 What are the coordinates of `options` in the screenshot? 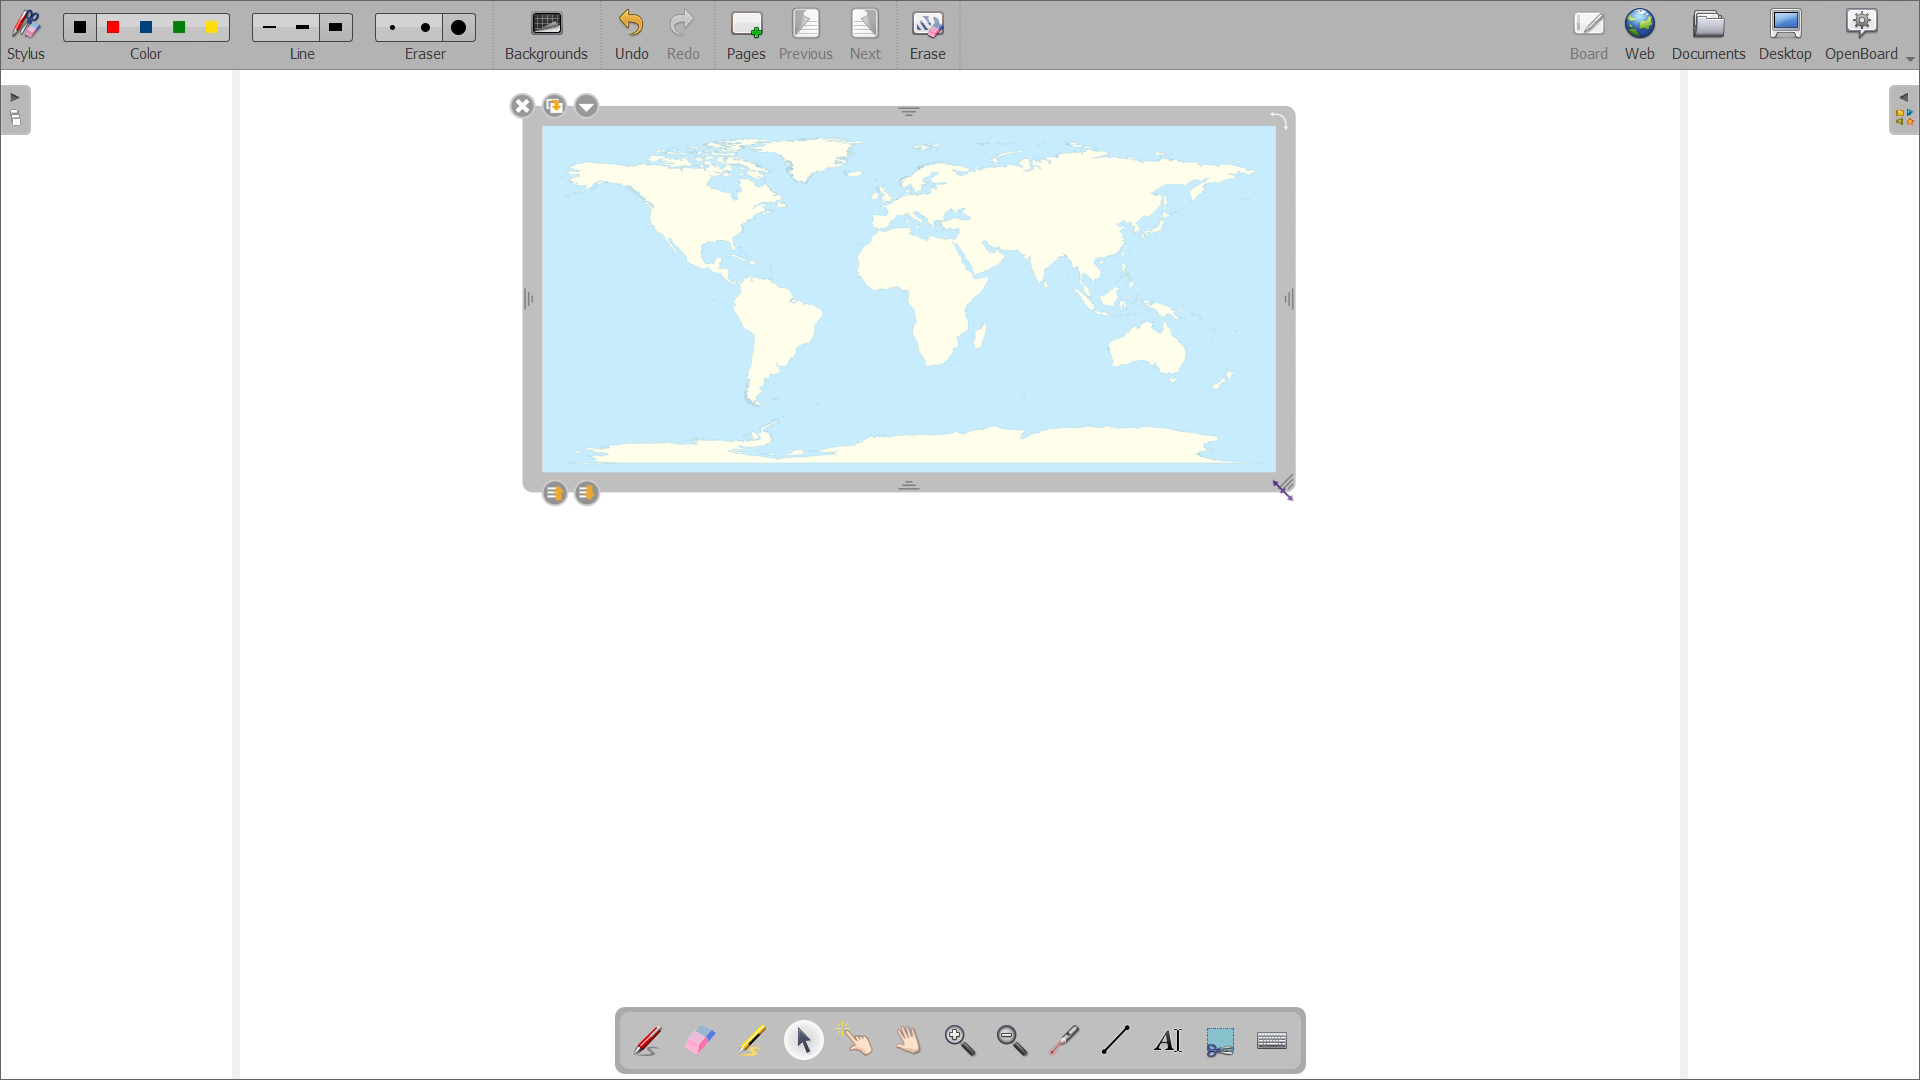 It's located at (587, 106).